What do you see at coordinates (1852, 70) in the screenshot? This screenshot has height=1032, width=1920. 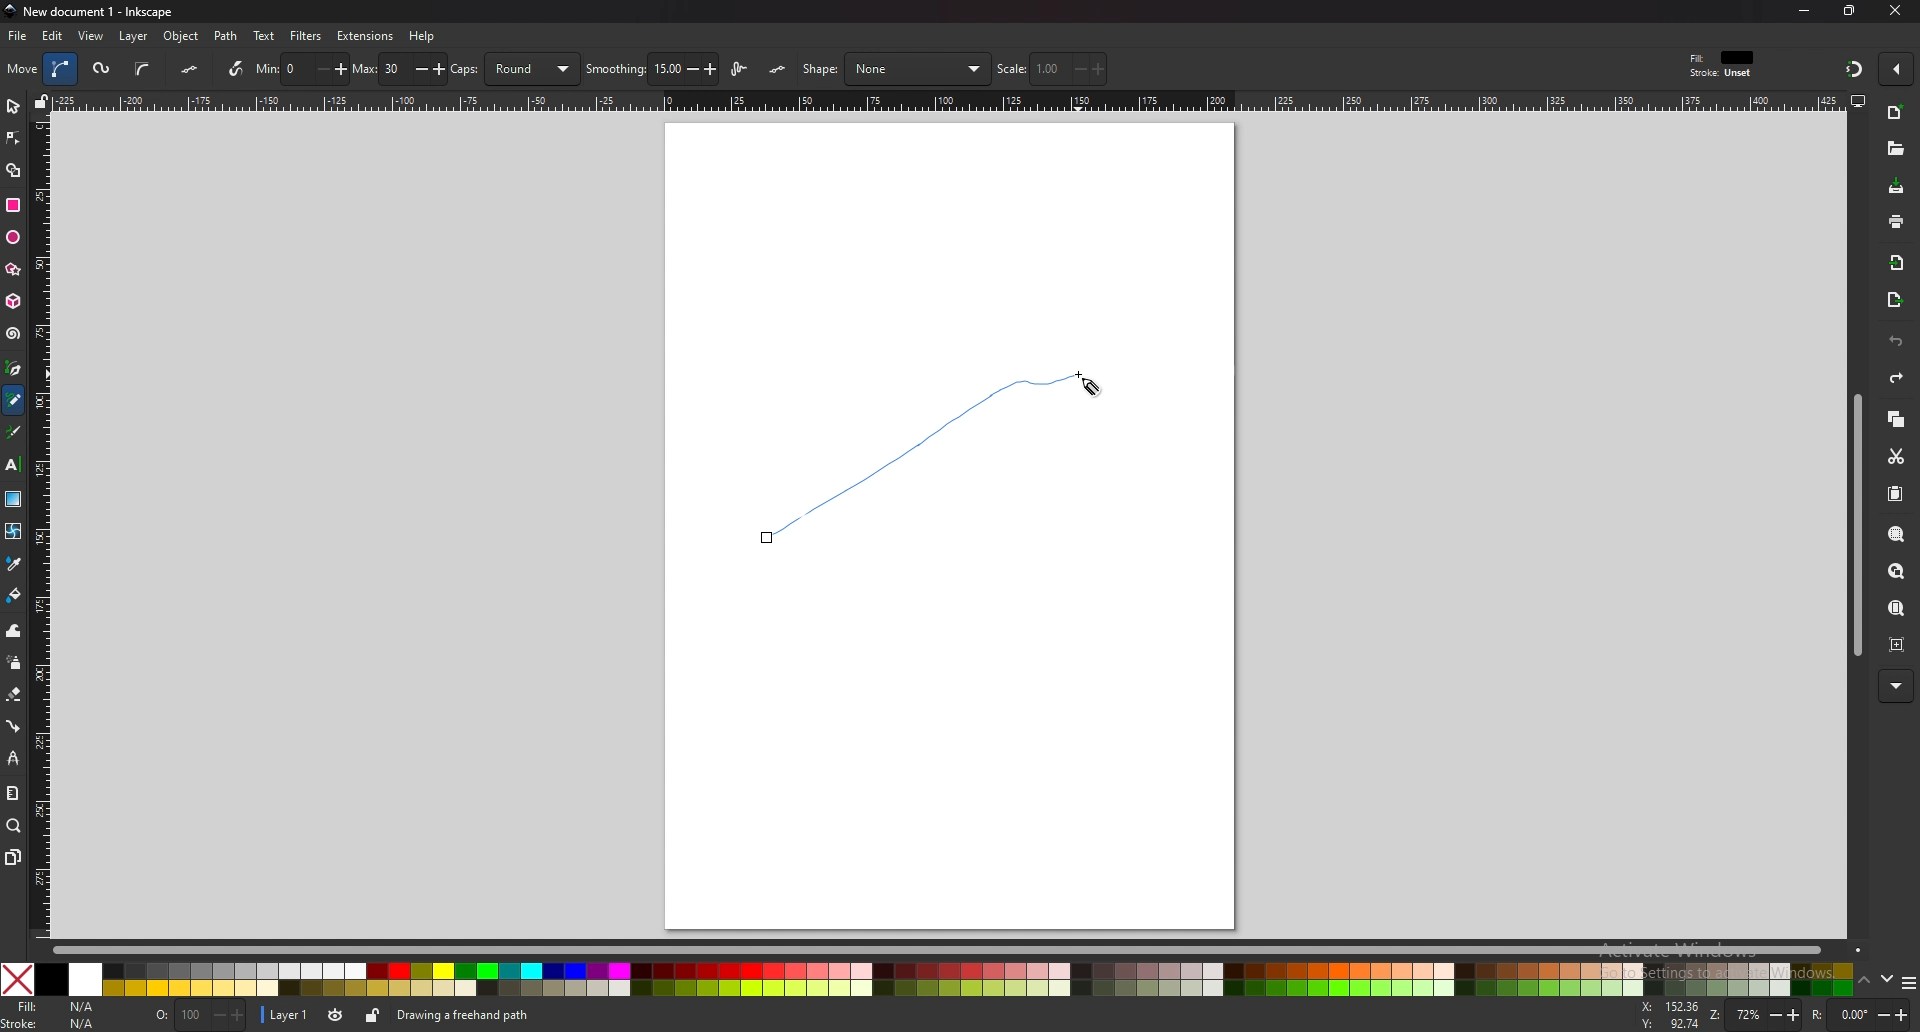 I see `snapping` at bounding box center [1852, 70].